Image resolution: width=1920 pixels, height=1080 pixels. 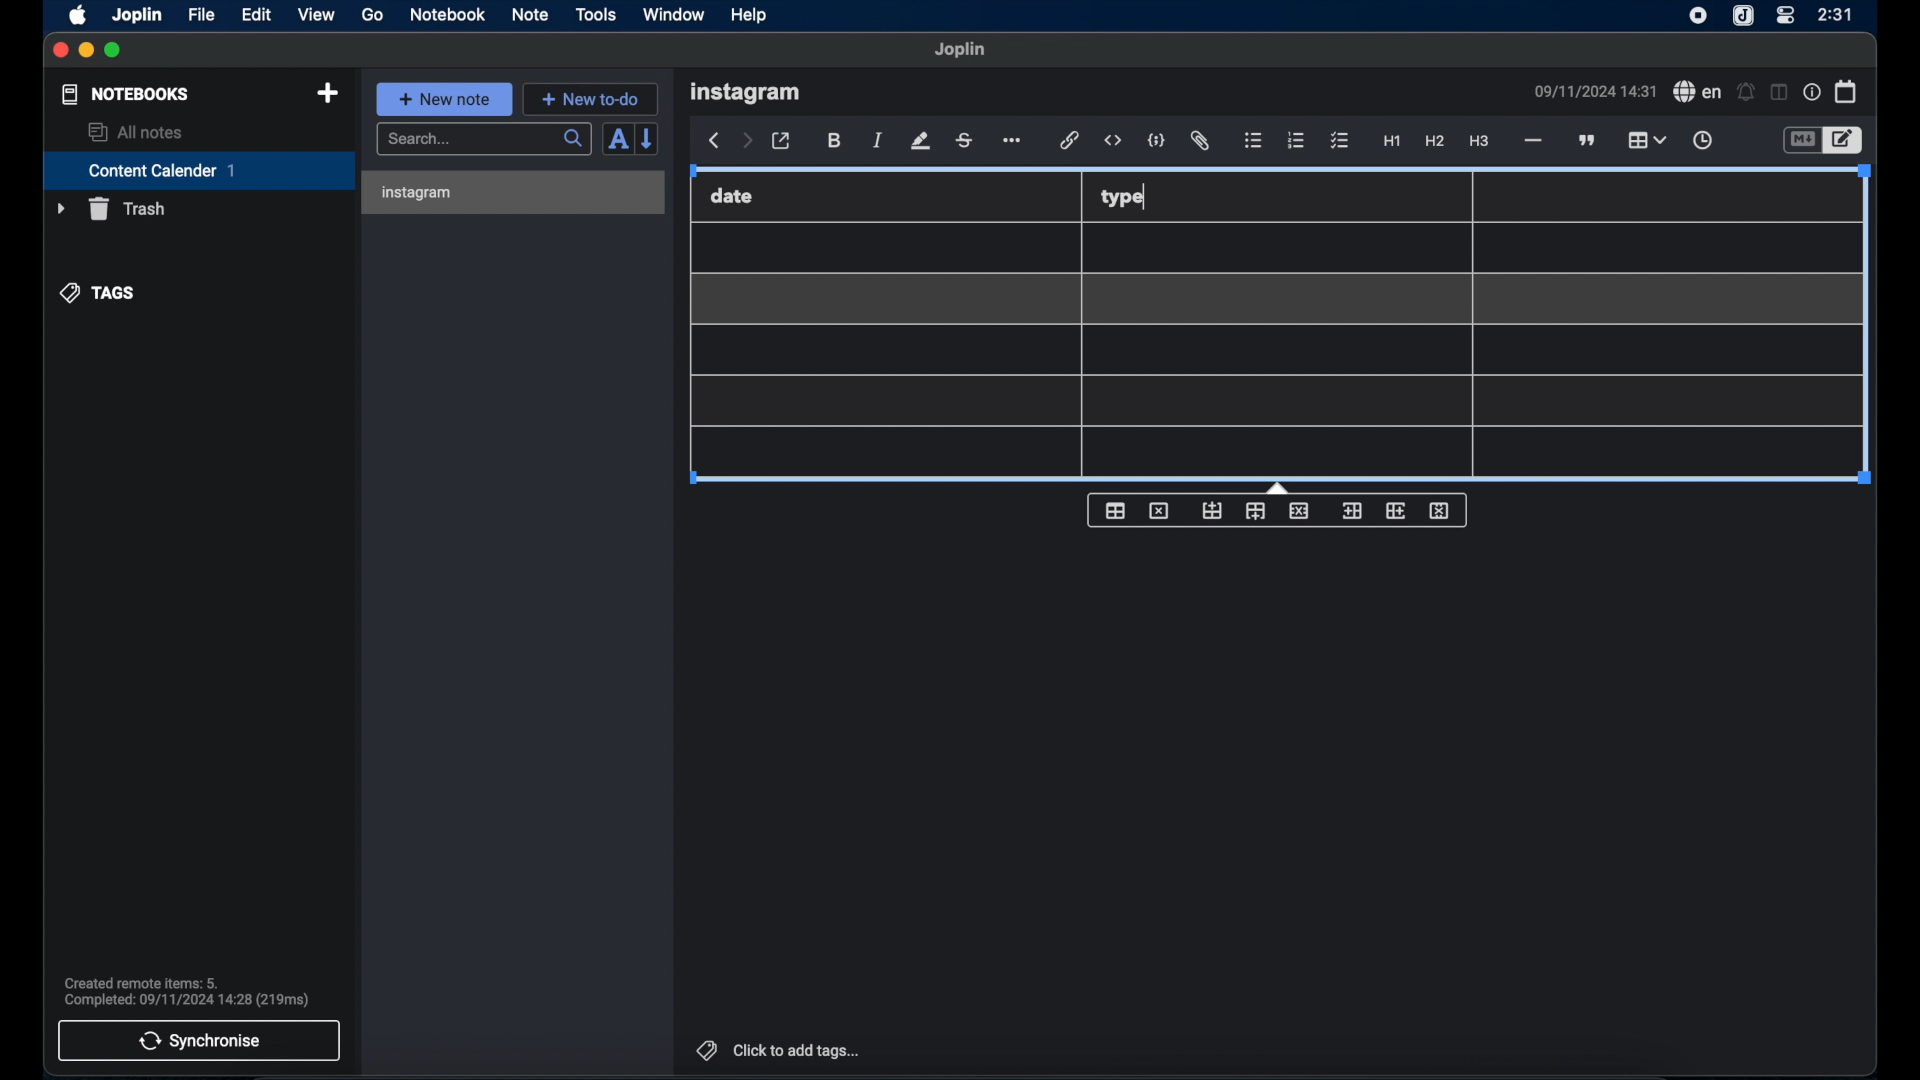 I want to click on time, so click(x=1836, y=14).